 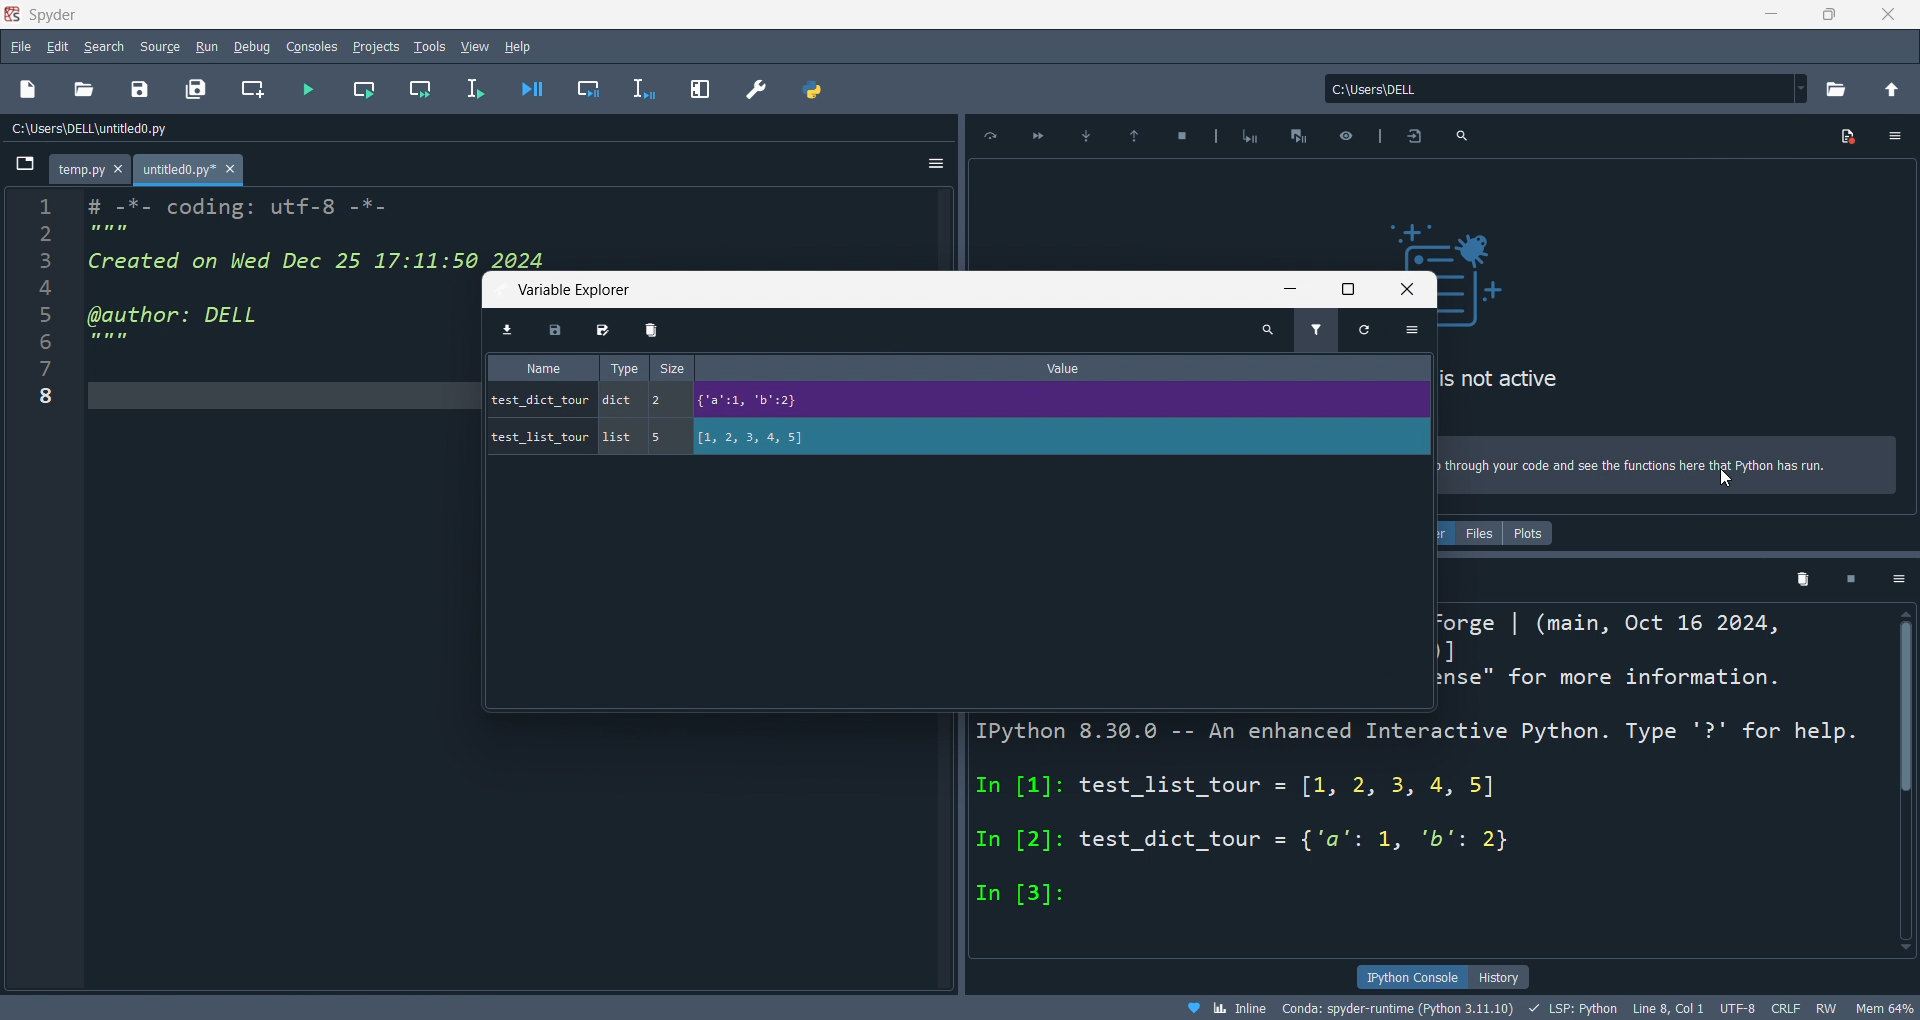 What do you see at coordinates (1804, 580) in the screenshot?
I see `delete` at bounding box center [1804, 580].